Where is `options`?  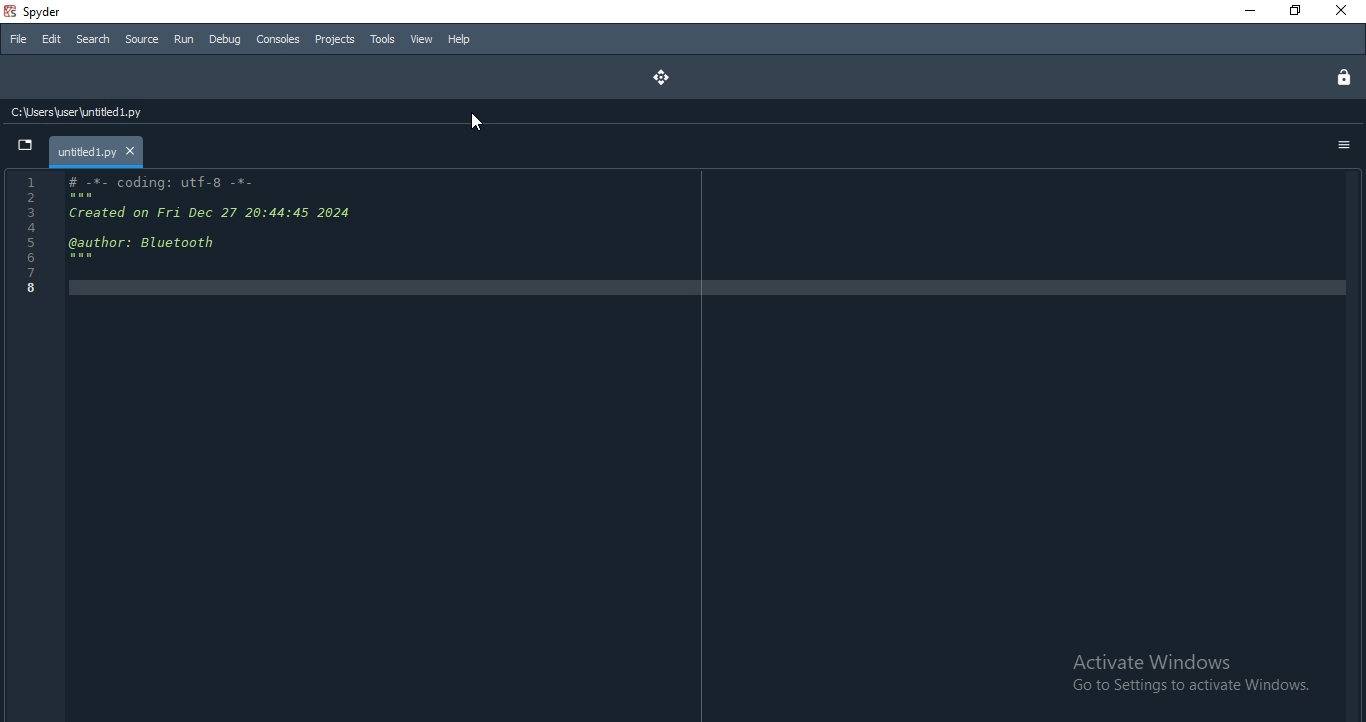 options is located at coordinates (1346, 146).